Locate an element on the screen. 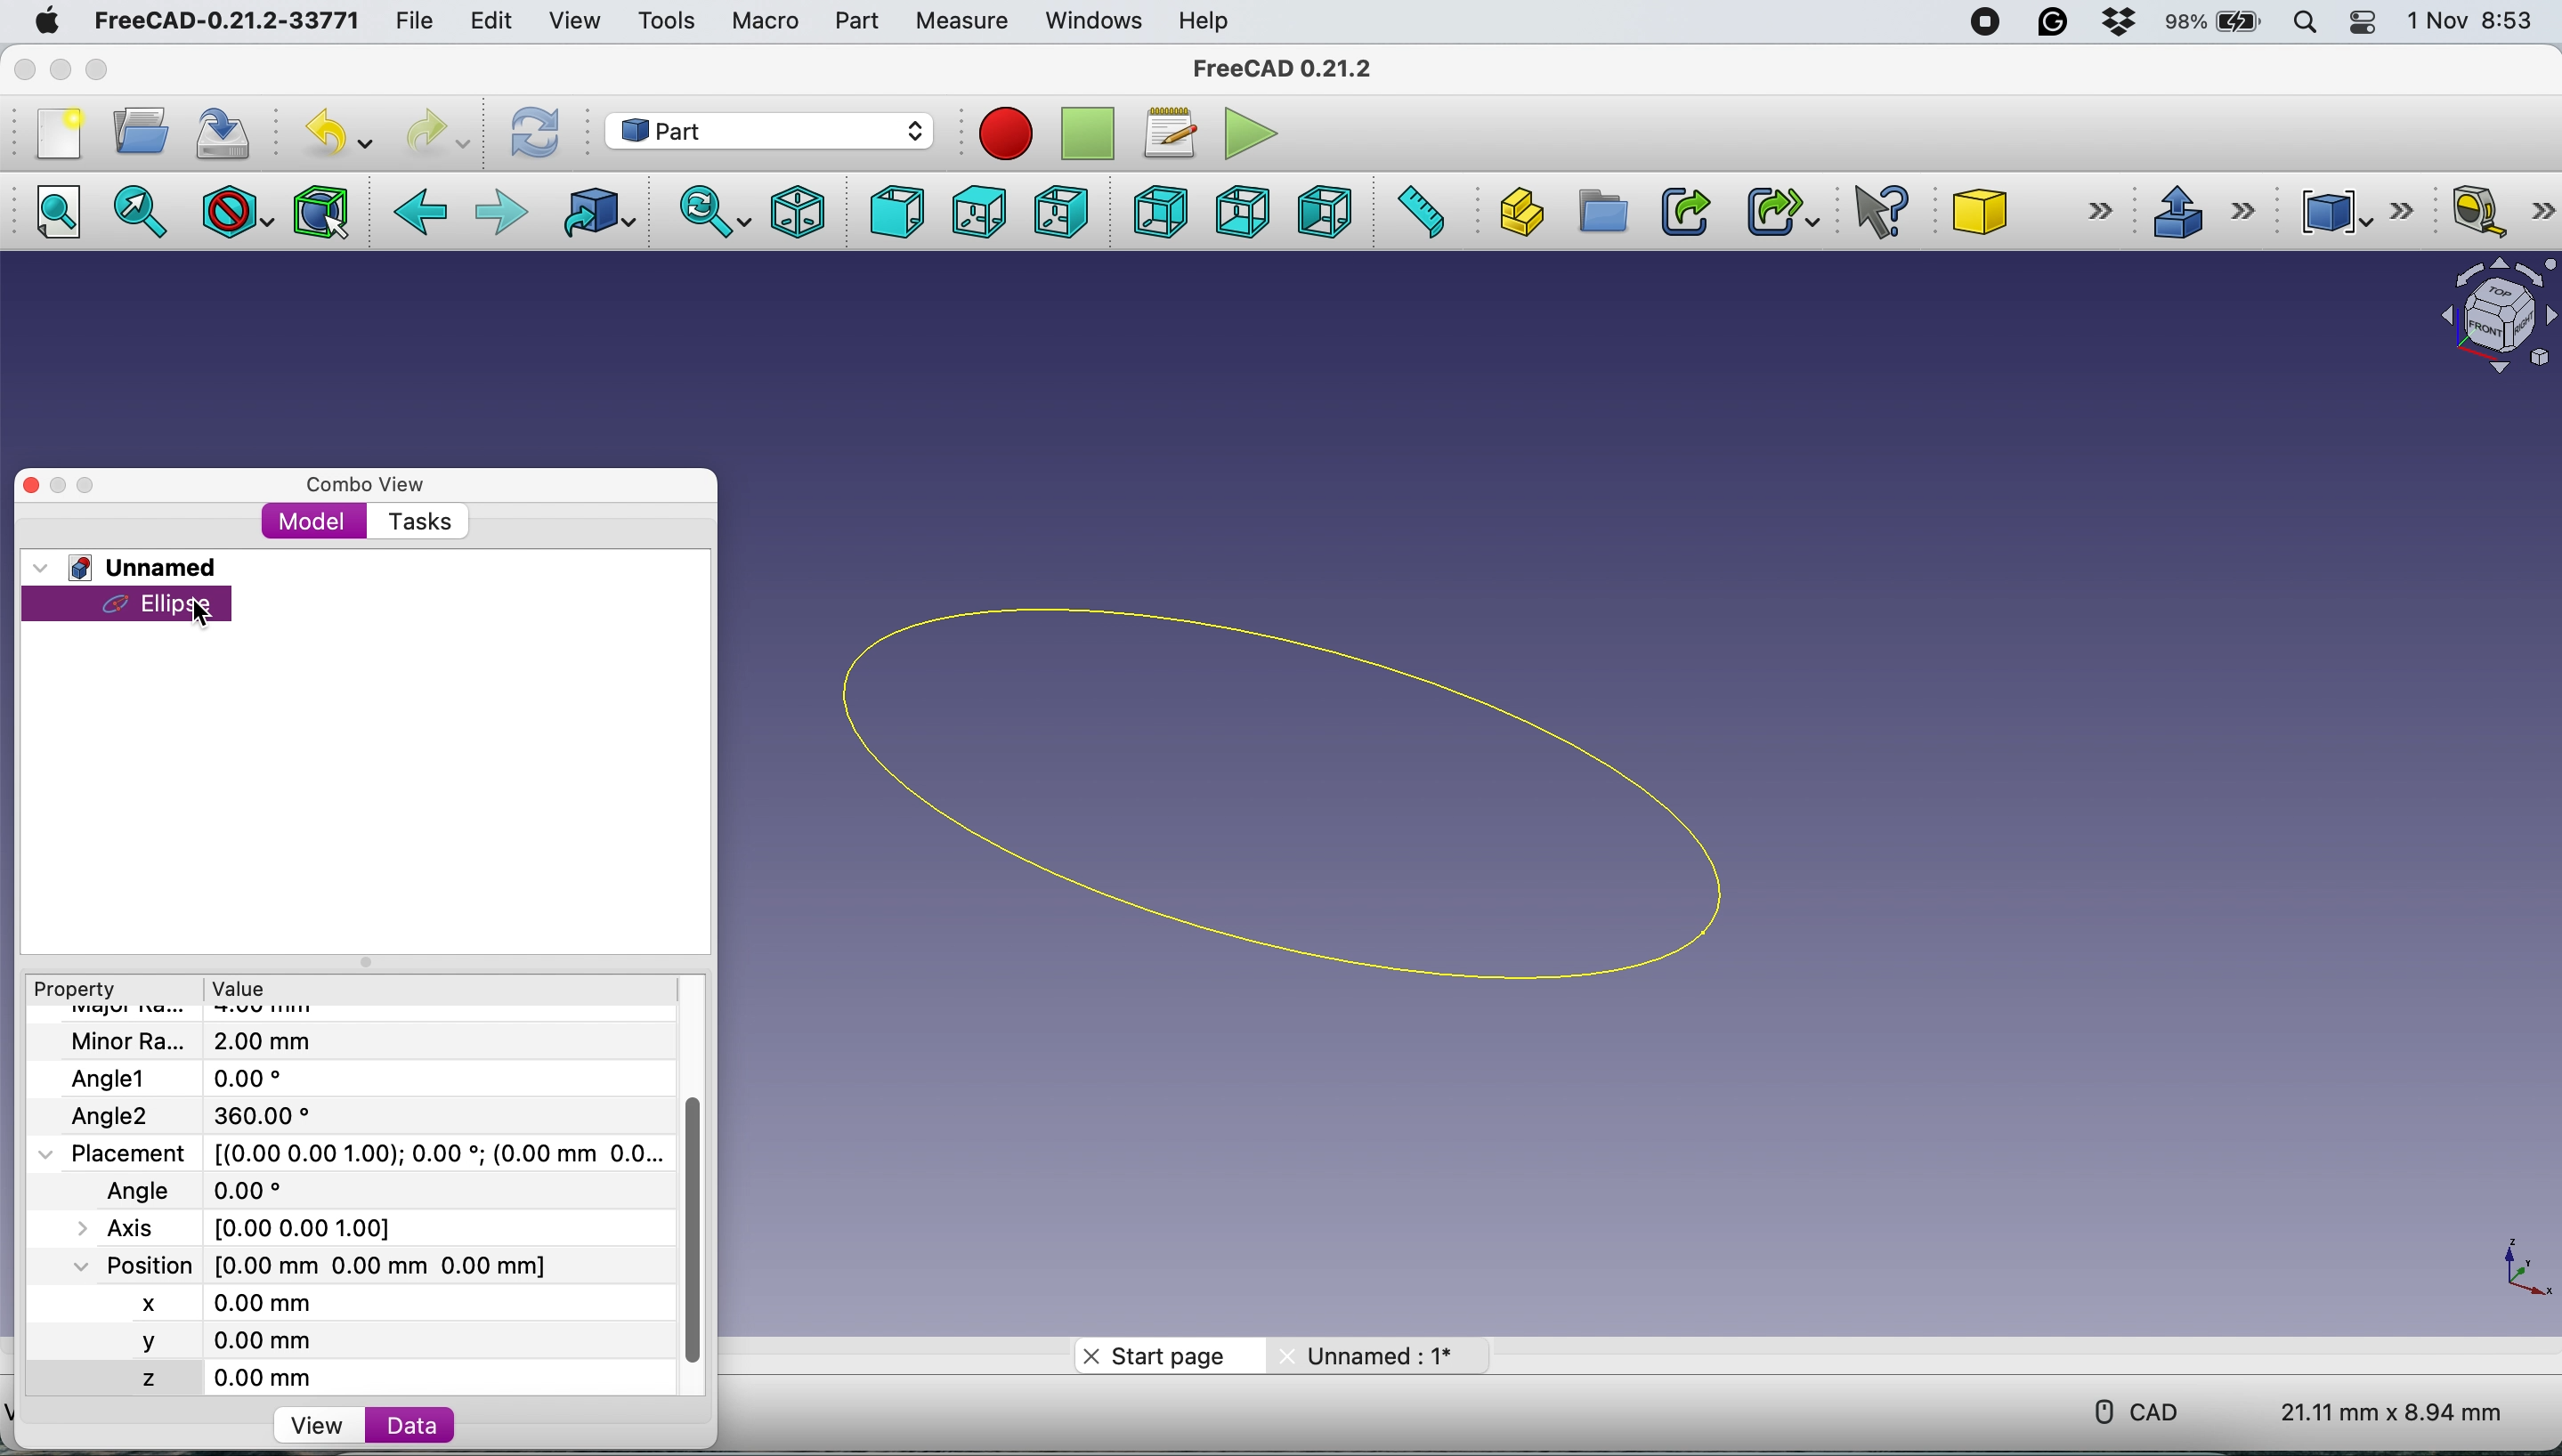 Image resolution: width=2562 pixels, height=1456 pixels. xy coordinate is located at coordinates (2519, 1275).